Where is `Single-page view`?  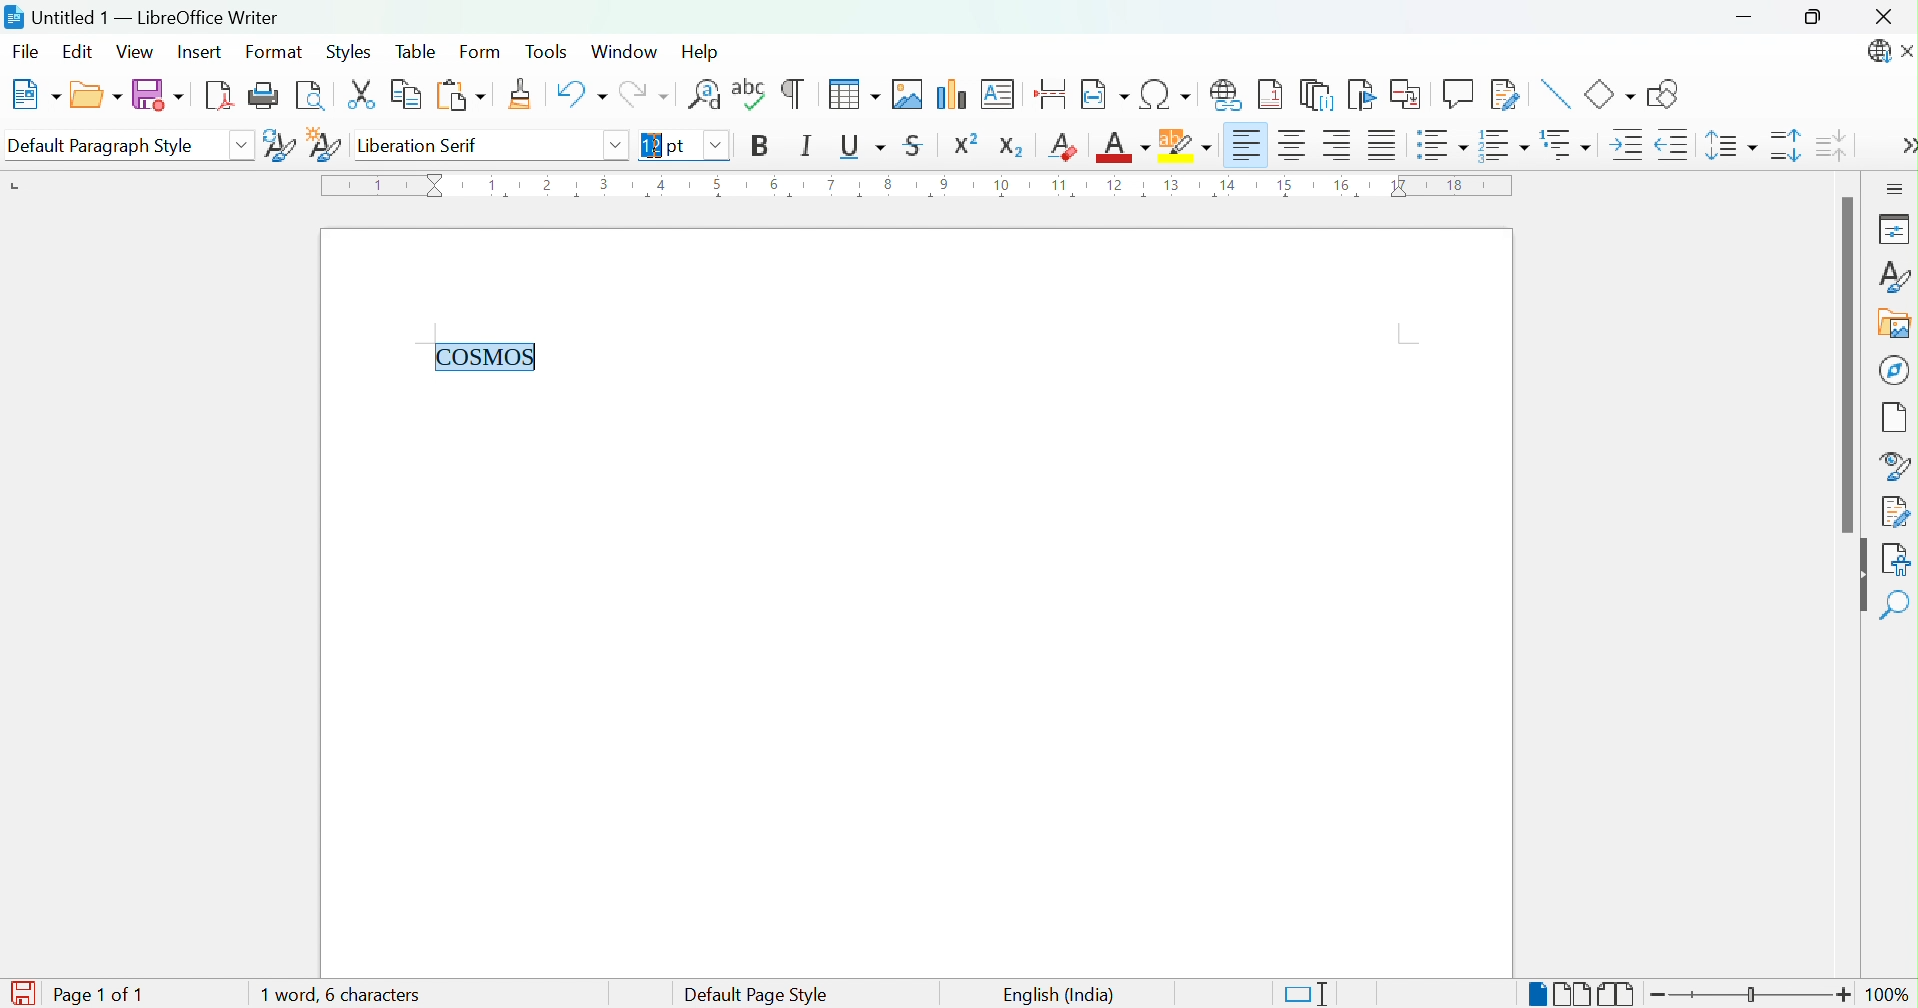 Single-page view is located at coordinates (1536, 996).